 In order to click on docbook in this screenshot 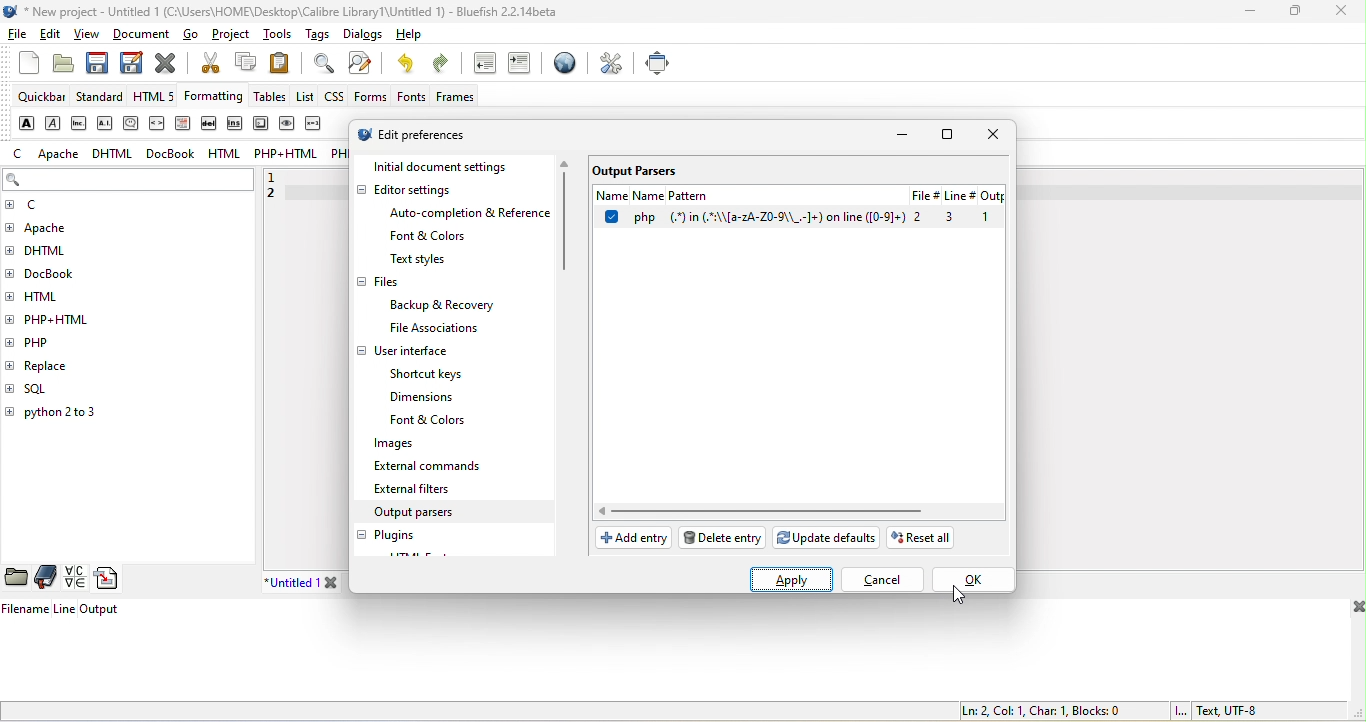, I will do `click(174, 154)`.